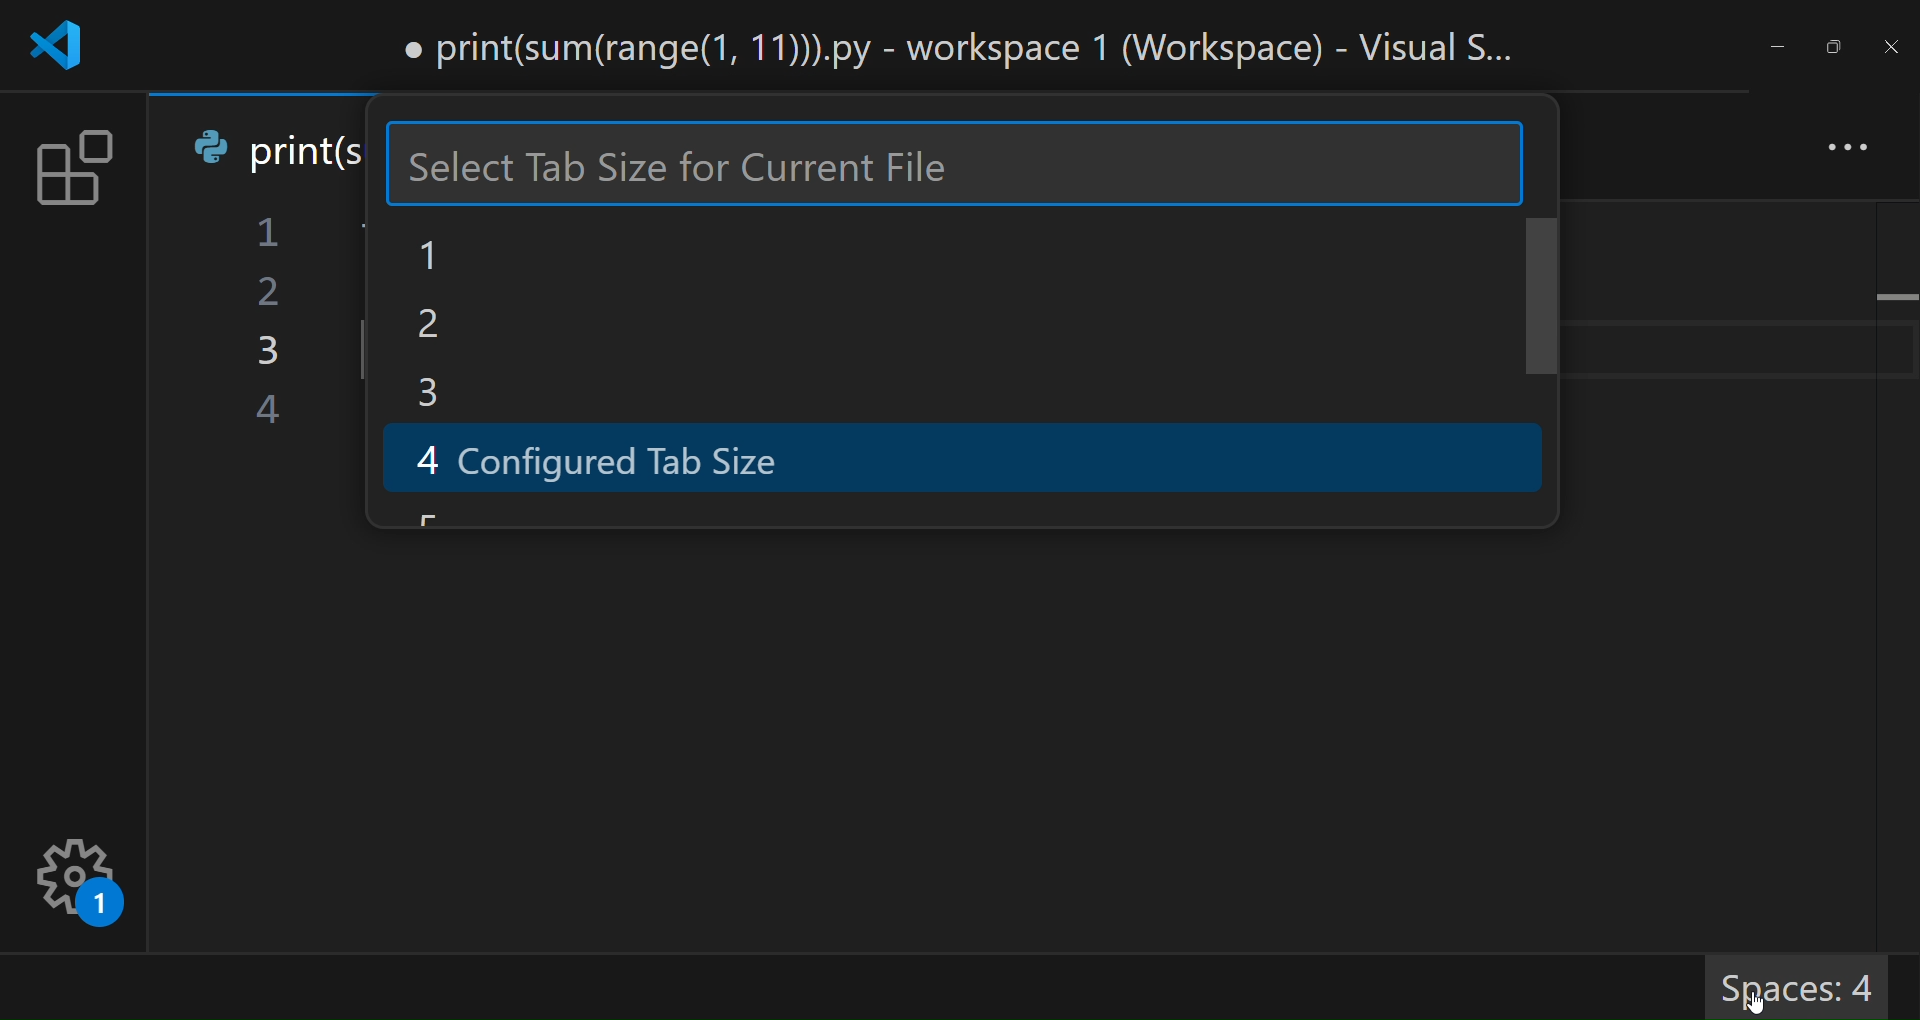 This screenshot has width=1920, height=1020. I want to click on maximize, so click(1835, 47).